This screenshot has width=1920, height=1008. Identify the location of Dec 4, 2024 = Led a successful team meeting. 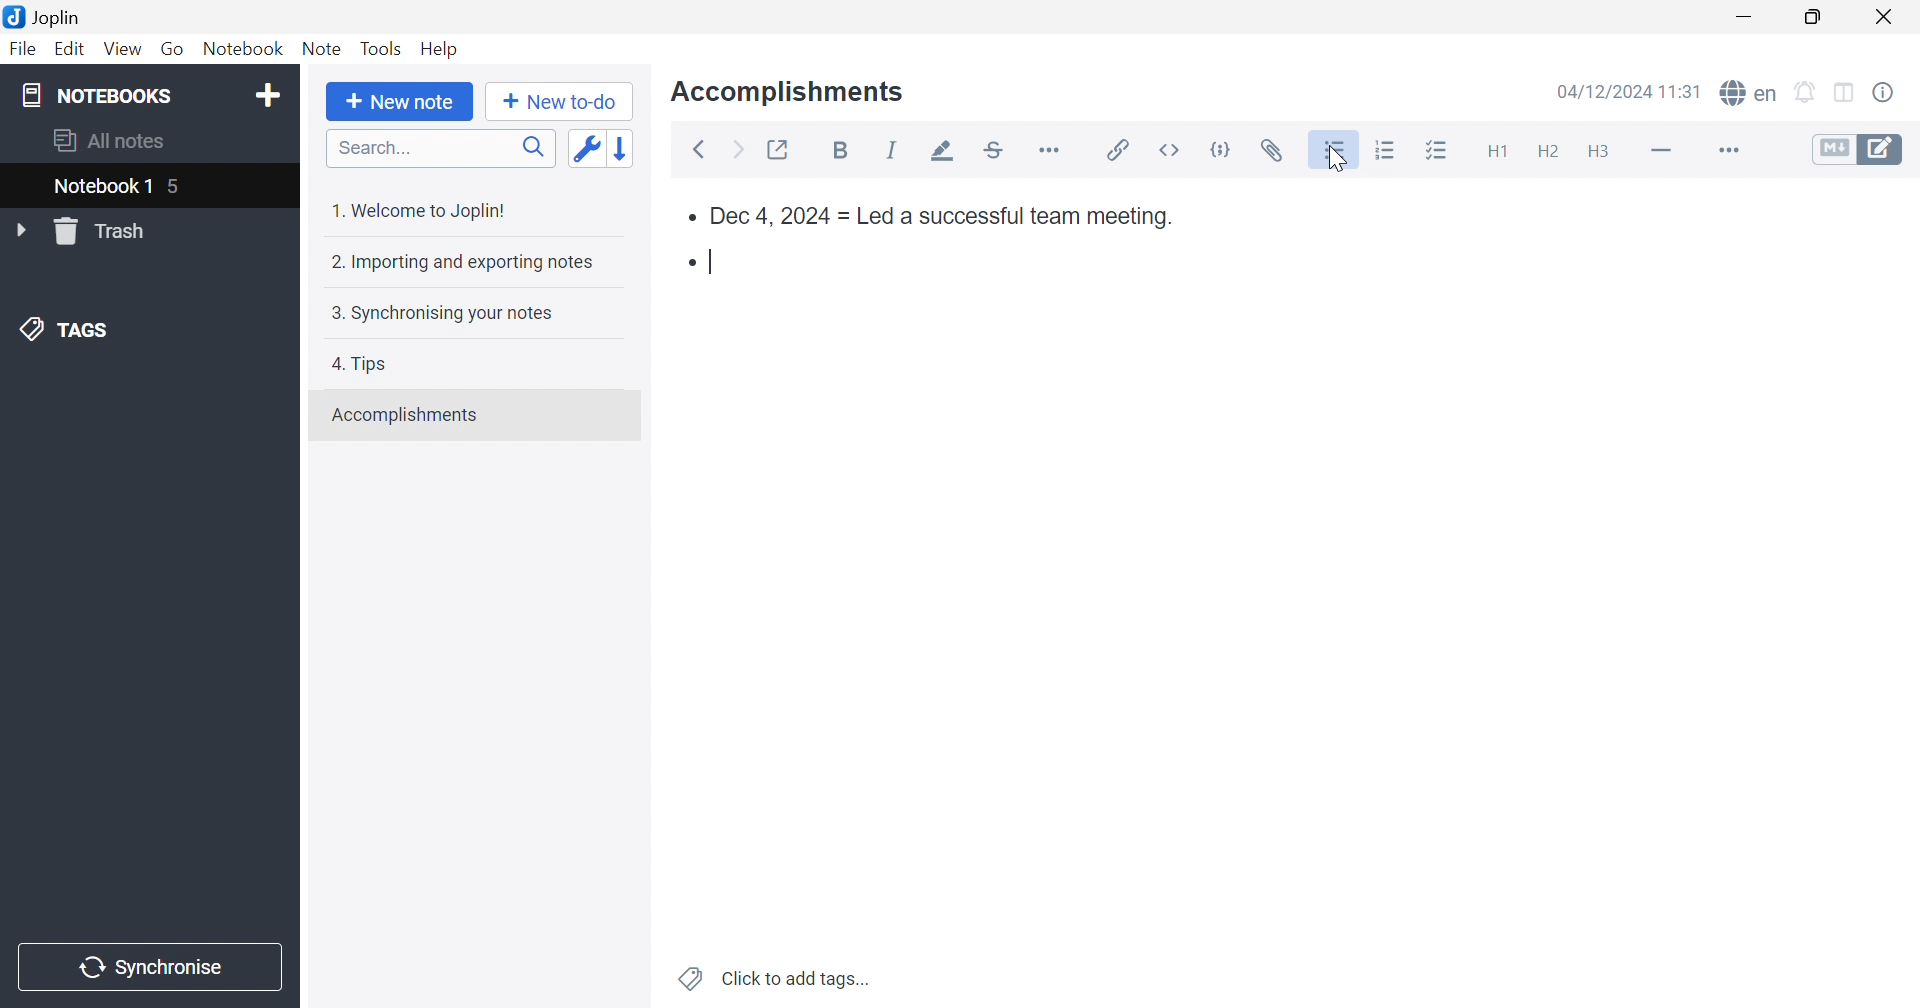
(937, 218).